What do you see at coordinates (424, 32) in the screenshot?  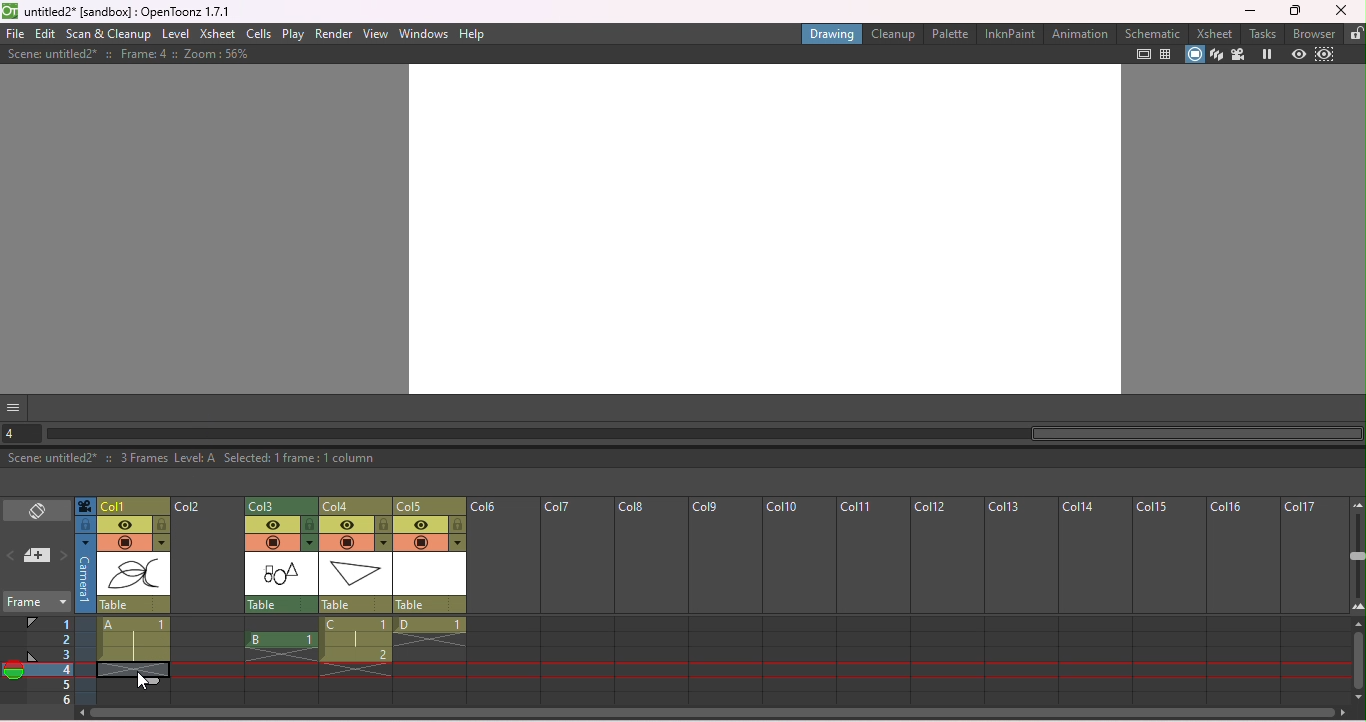 I see `Windows` at bounding box center [424, 32].